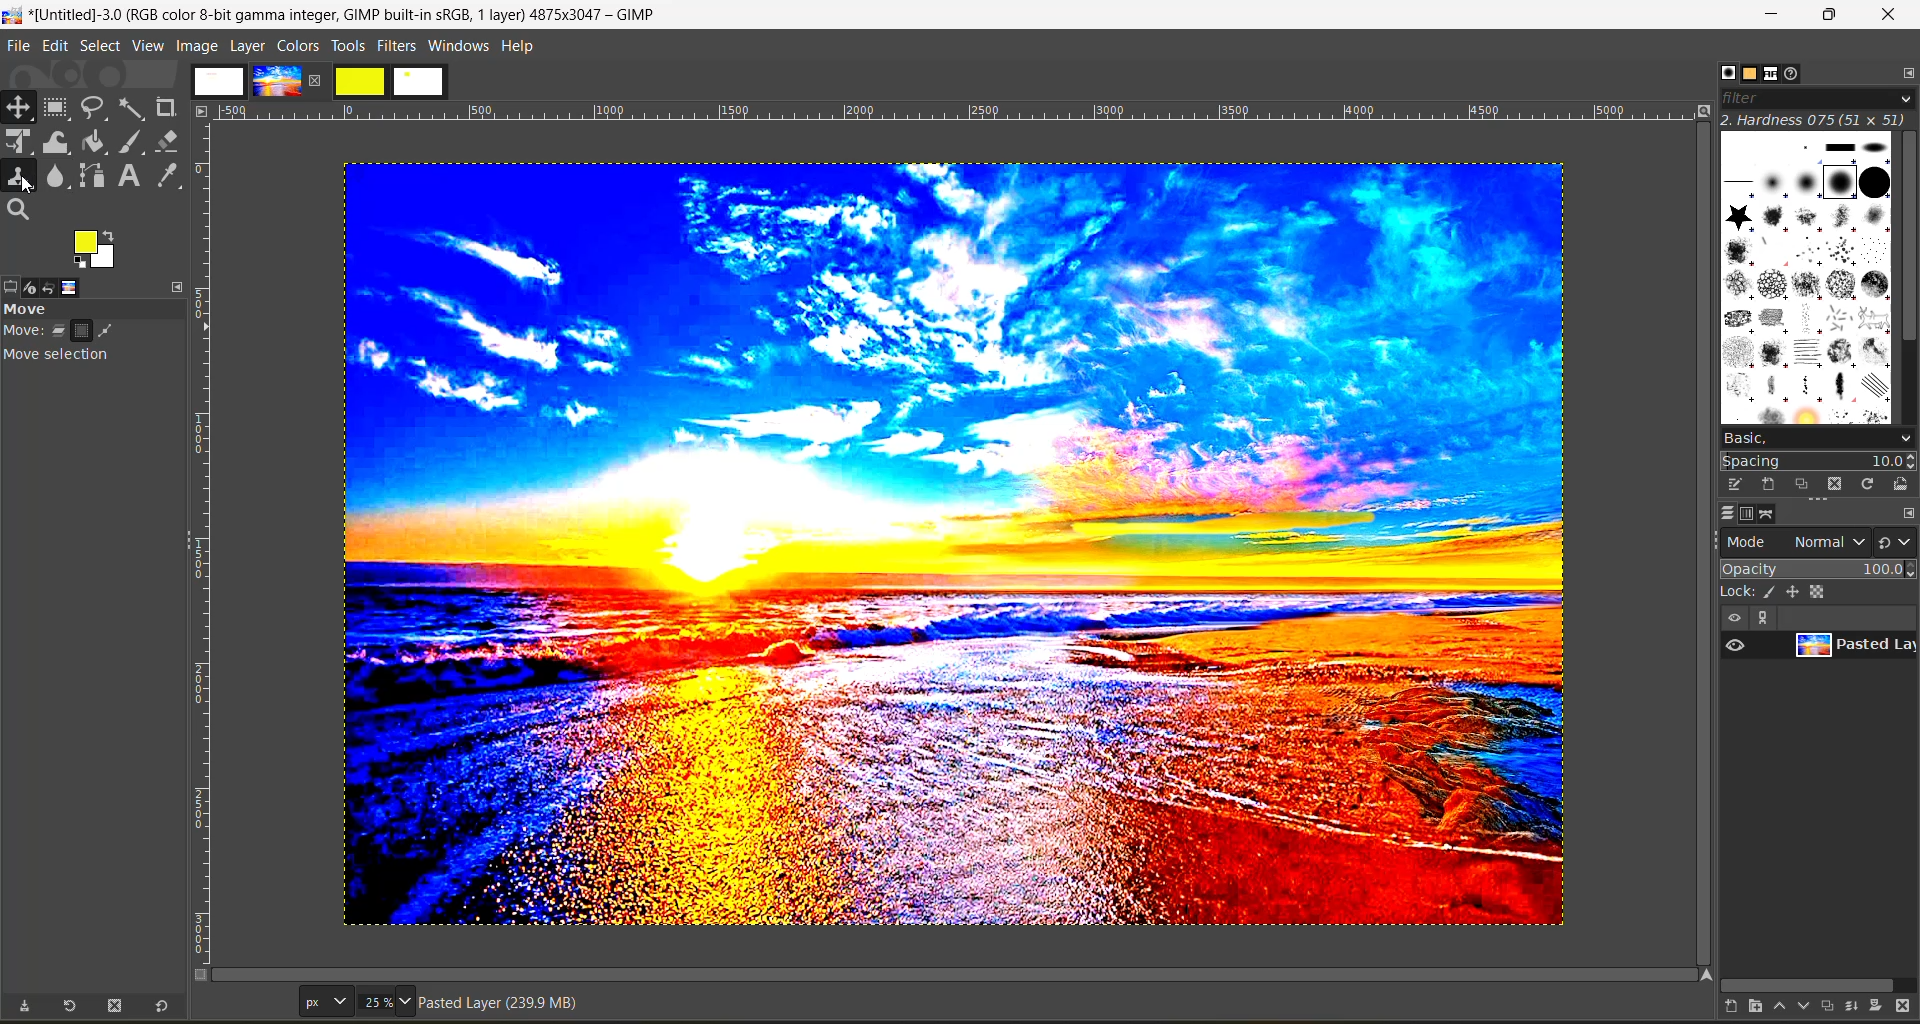  Describe the element at coordinates (1800, 74) in the screenshot. I see `document history` at that location.